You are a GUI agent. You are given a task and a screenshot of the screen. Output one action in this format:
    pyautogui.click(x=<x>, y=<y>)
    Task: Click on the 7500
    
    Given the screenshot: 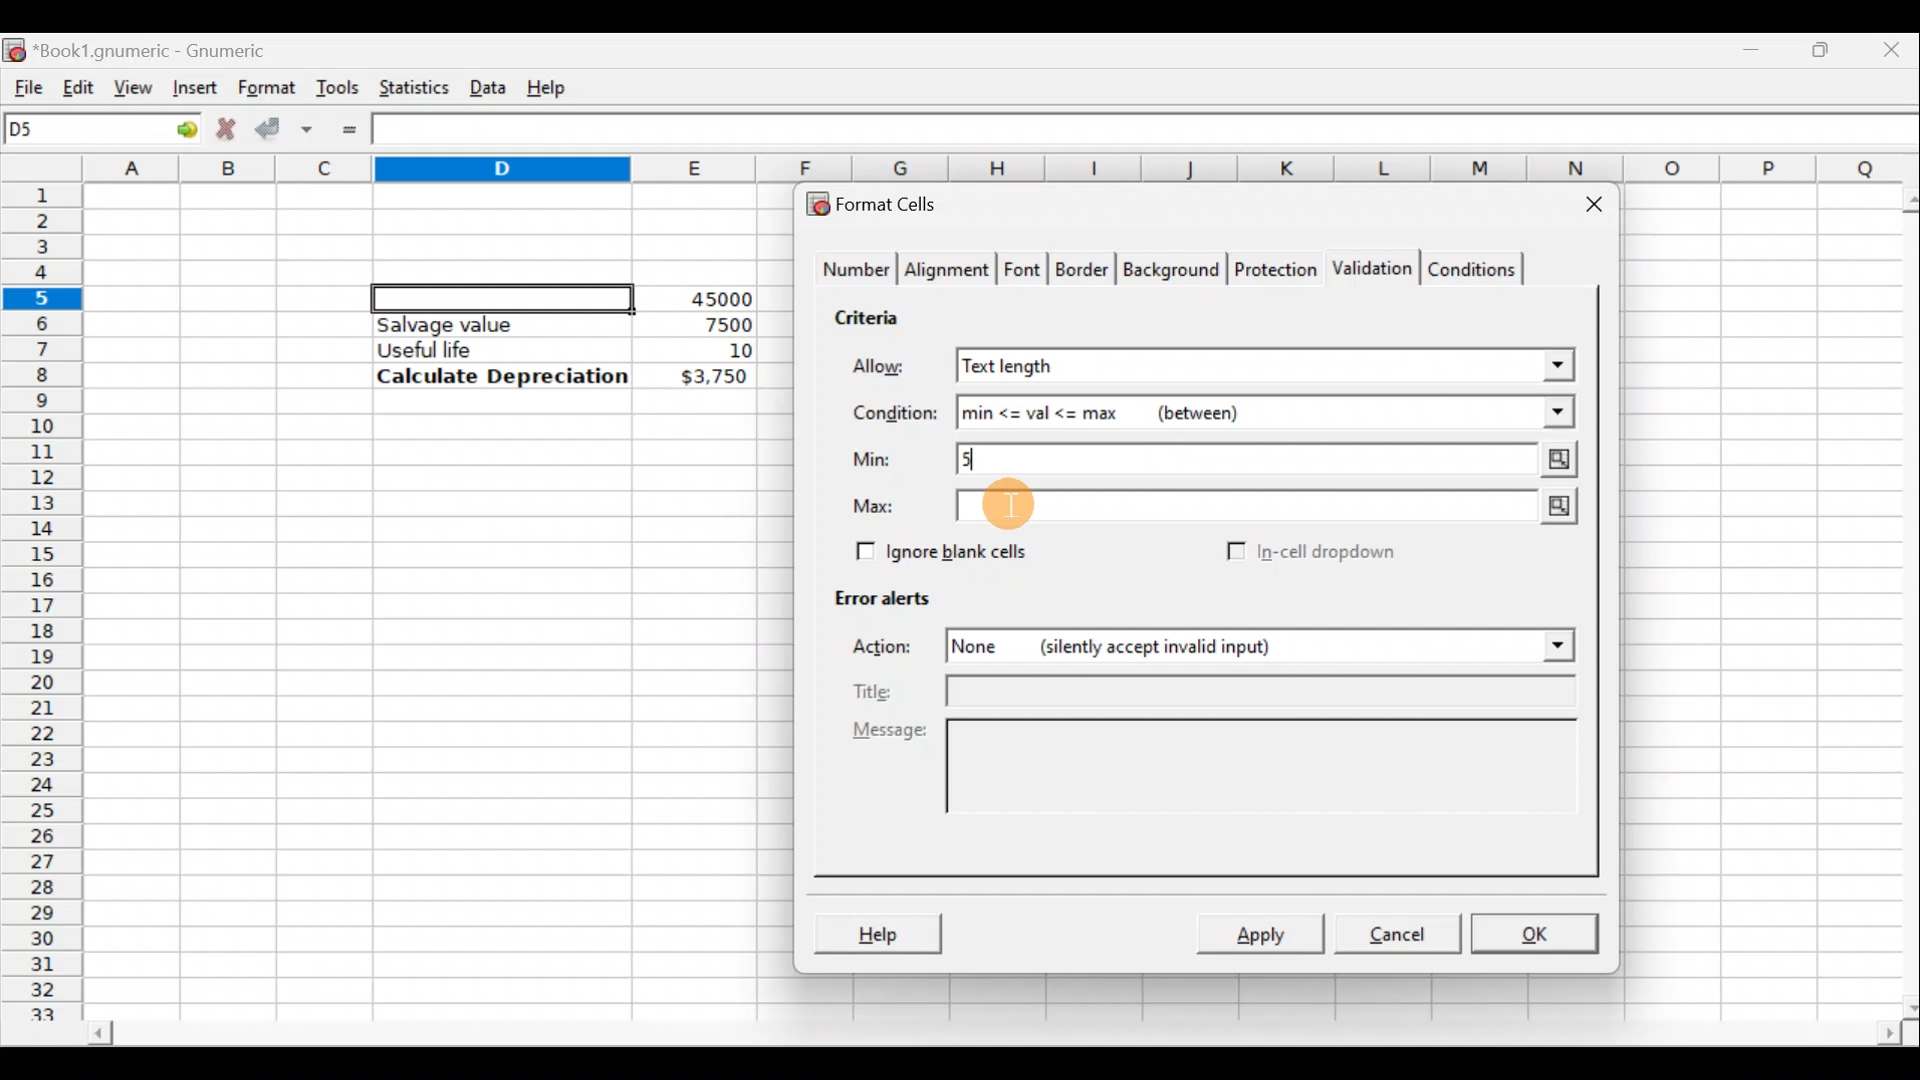 What is the action you would take?
    pyautogui.click(x=696, y=323)
    